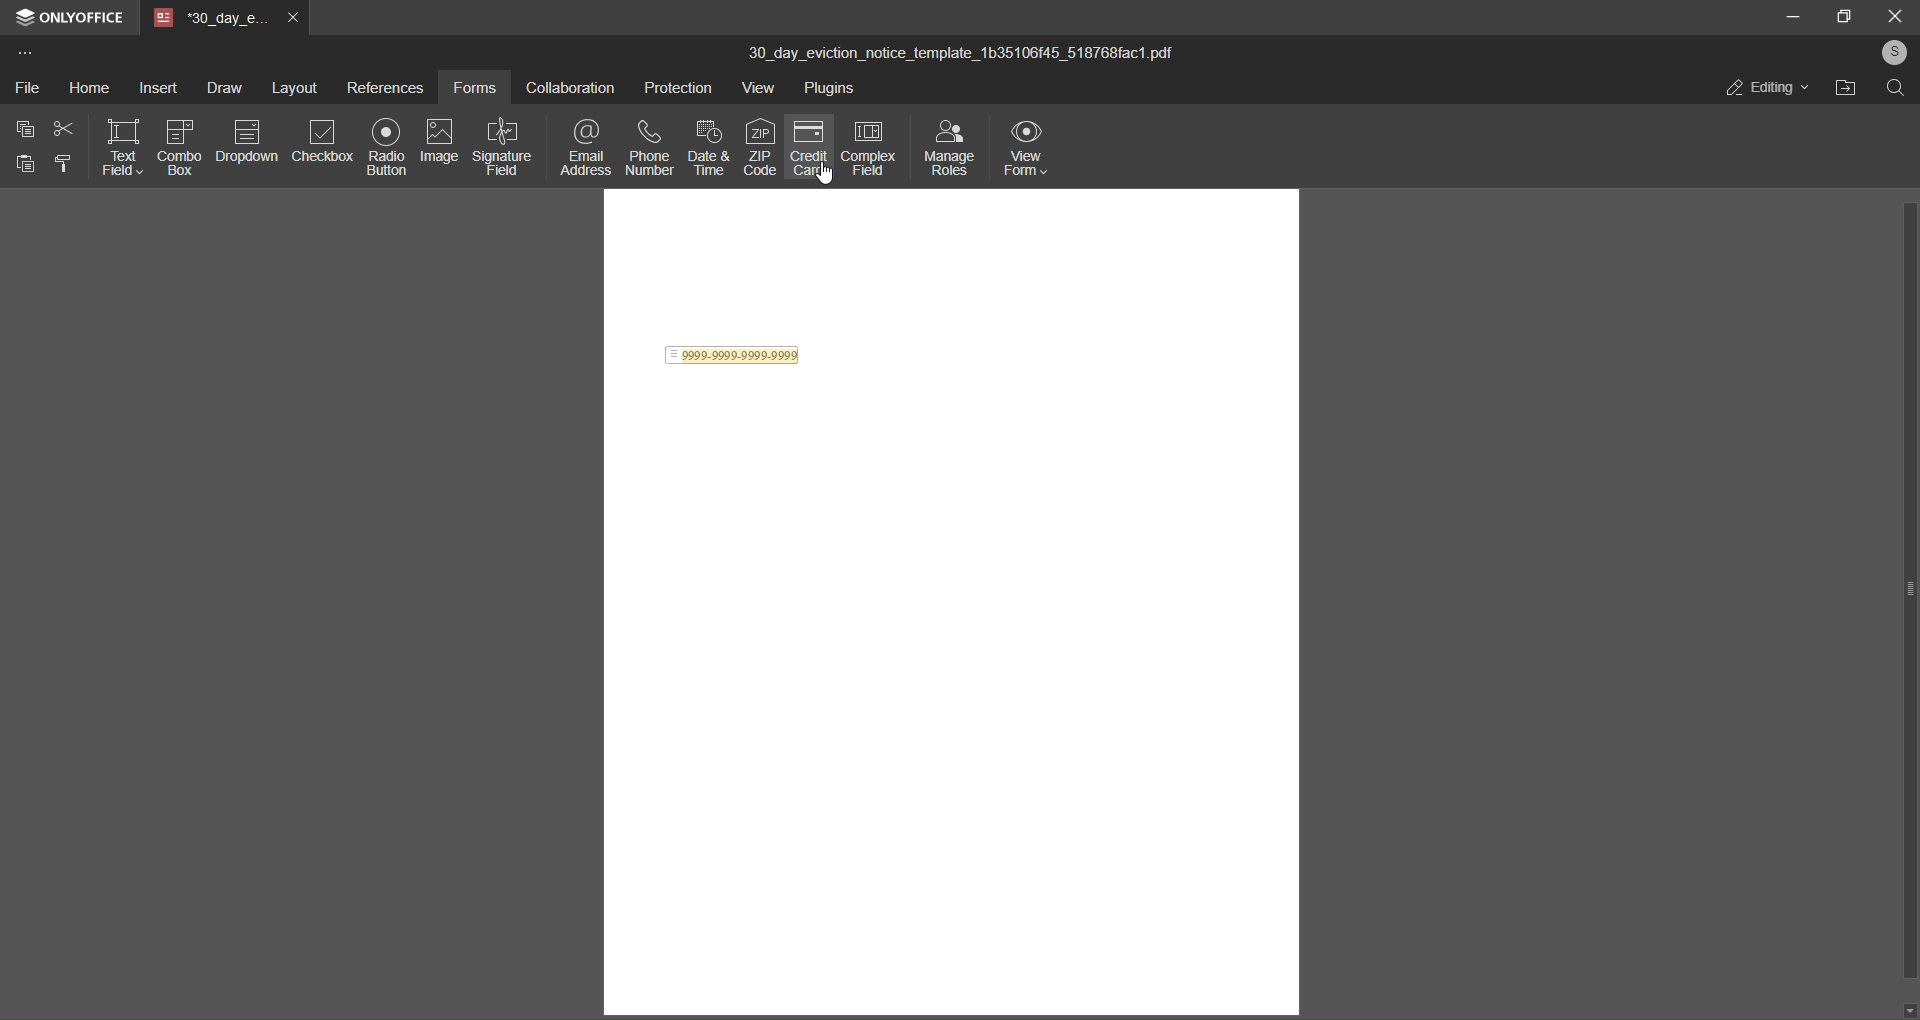  I want to click on format, so click(64, 165).